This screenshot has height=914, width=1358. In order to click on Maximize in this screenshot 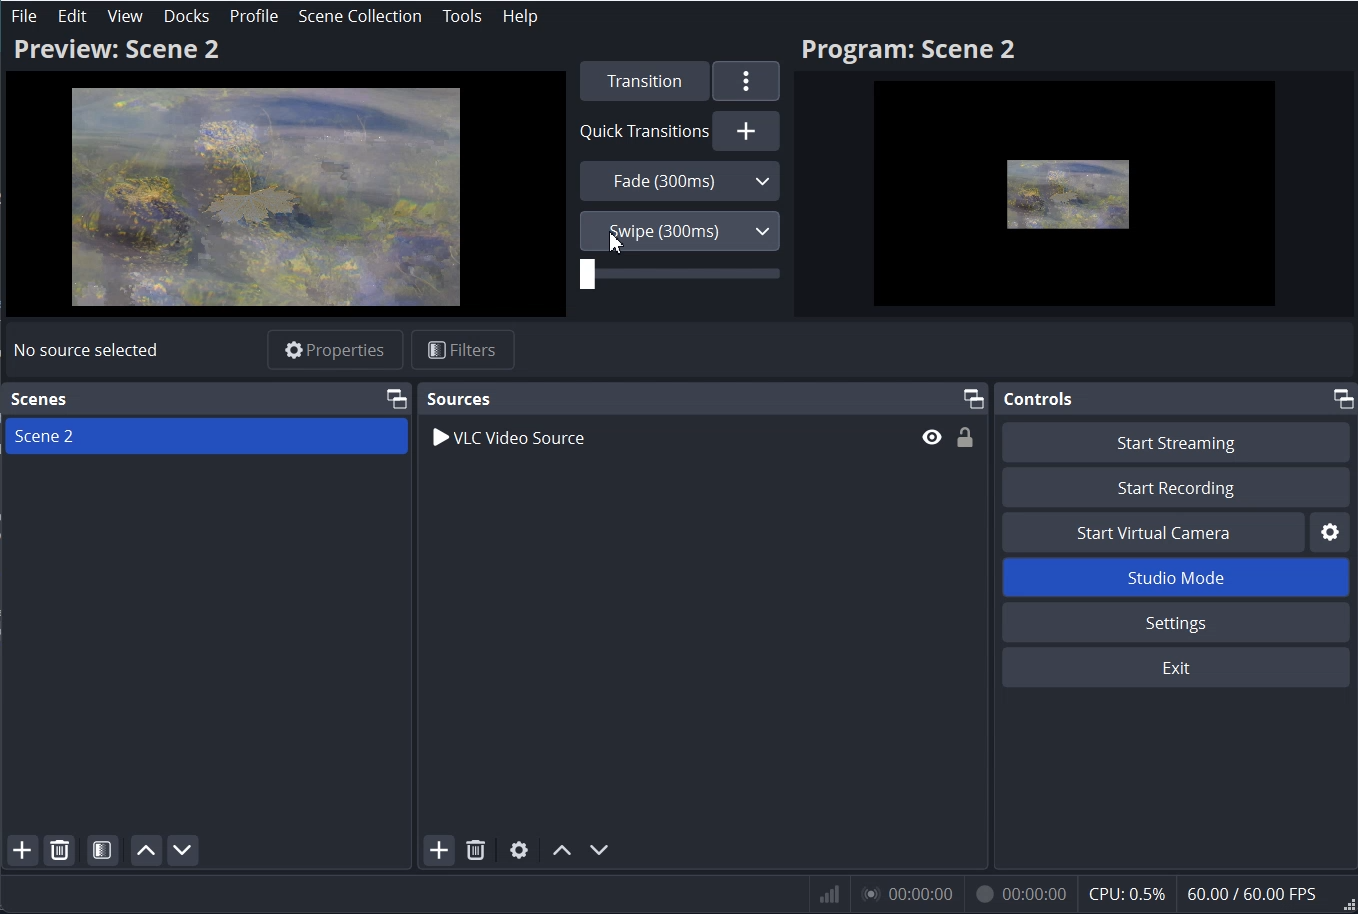, I will do `click(974, 398)`.